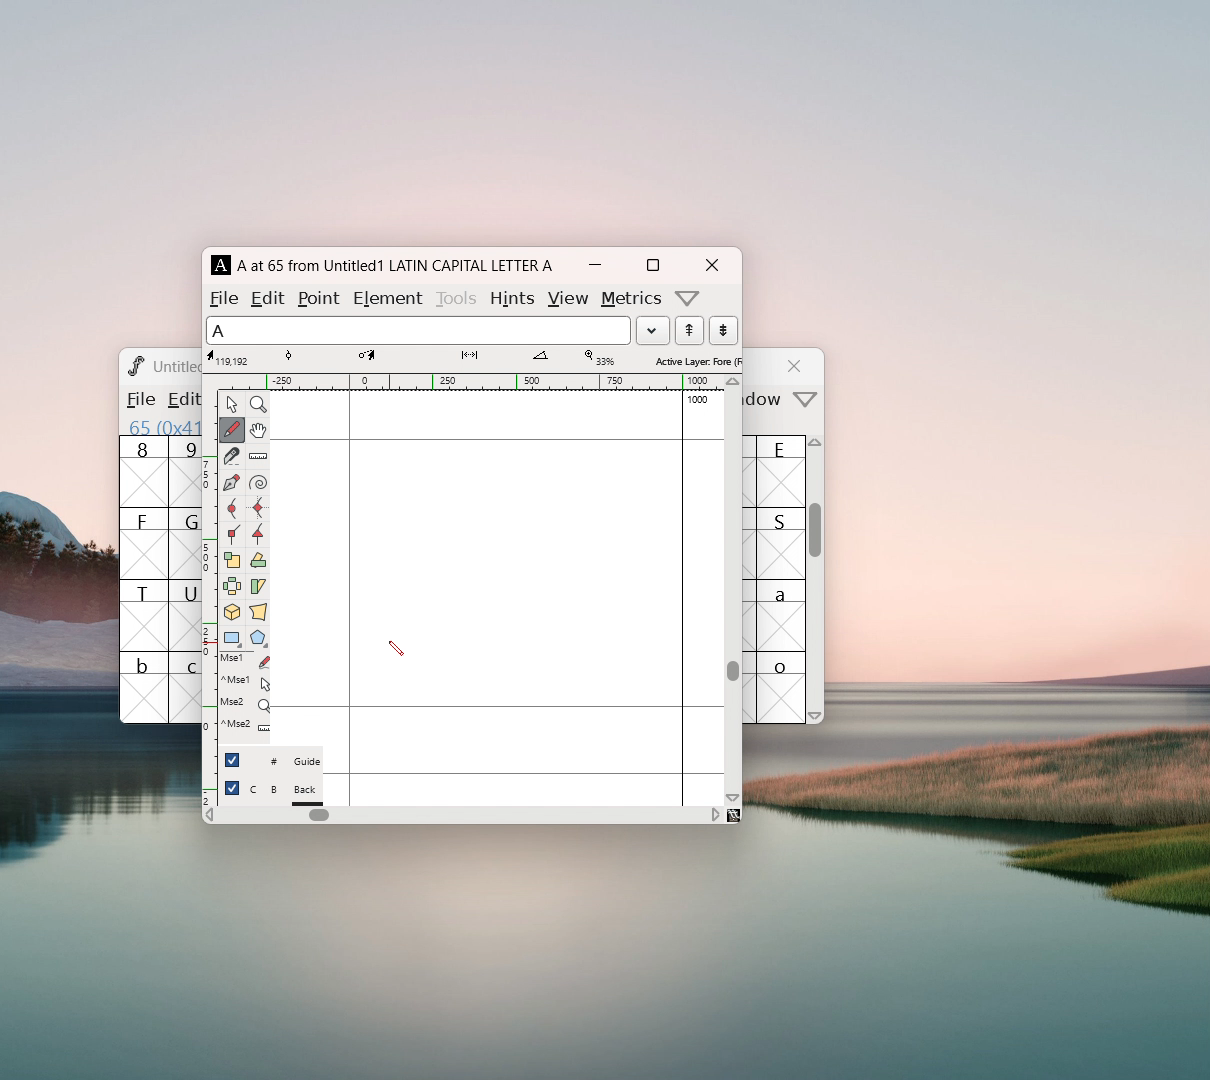 This screenshot has width=1210, height=1080. Describe the element at coordinates (598, 358) in the screenshot. I see `level of maginification` at that location.